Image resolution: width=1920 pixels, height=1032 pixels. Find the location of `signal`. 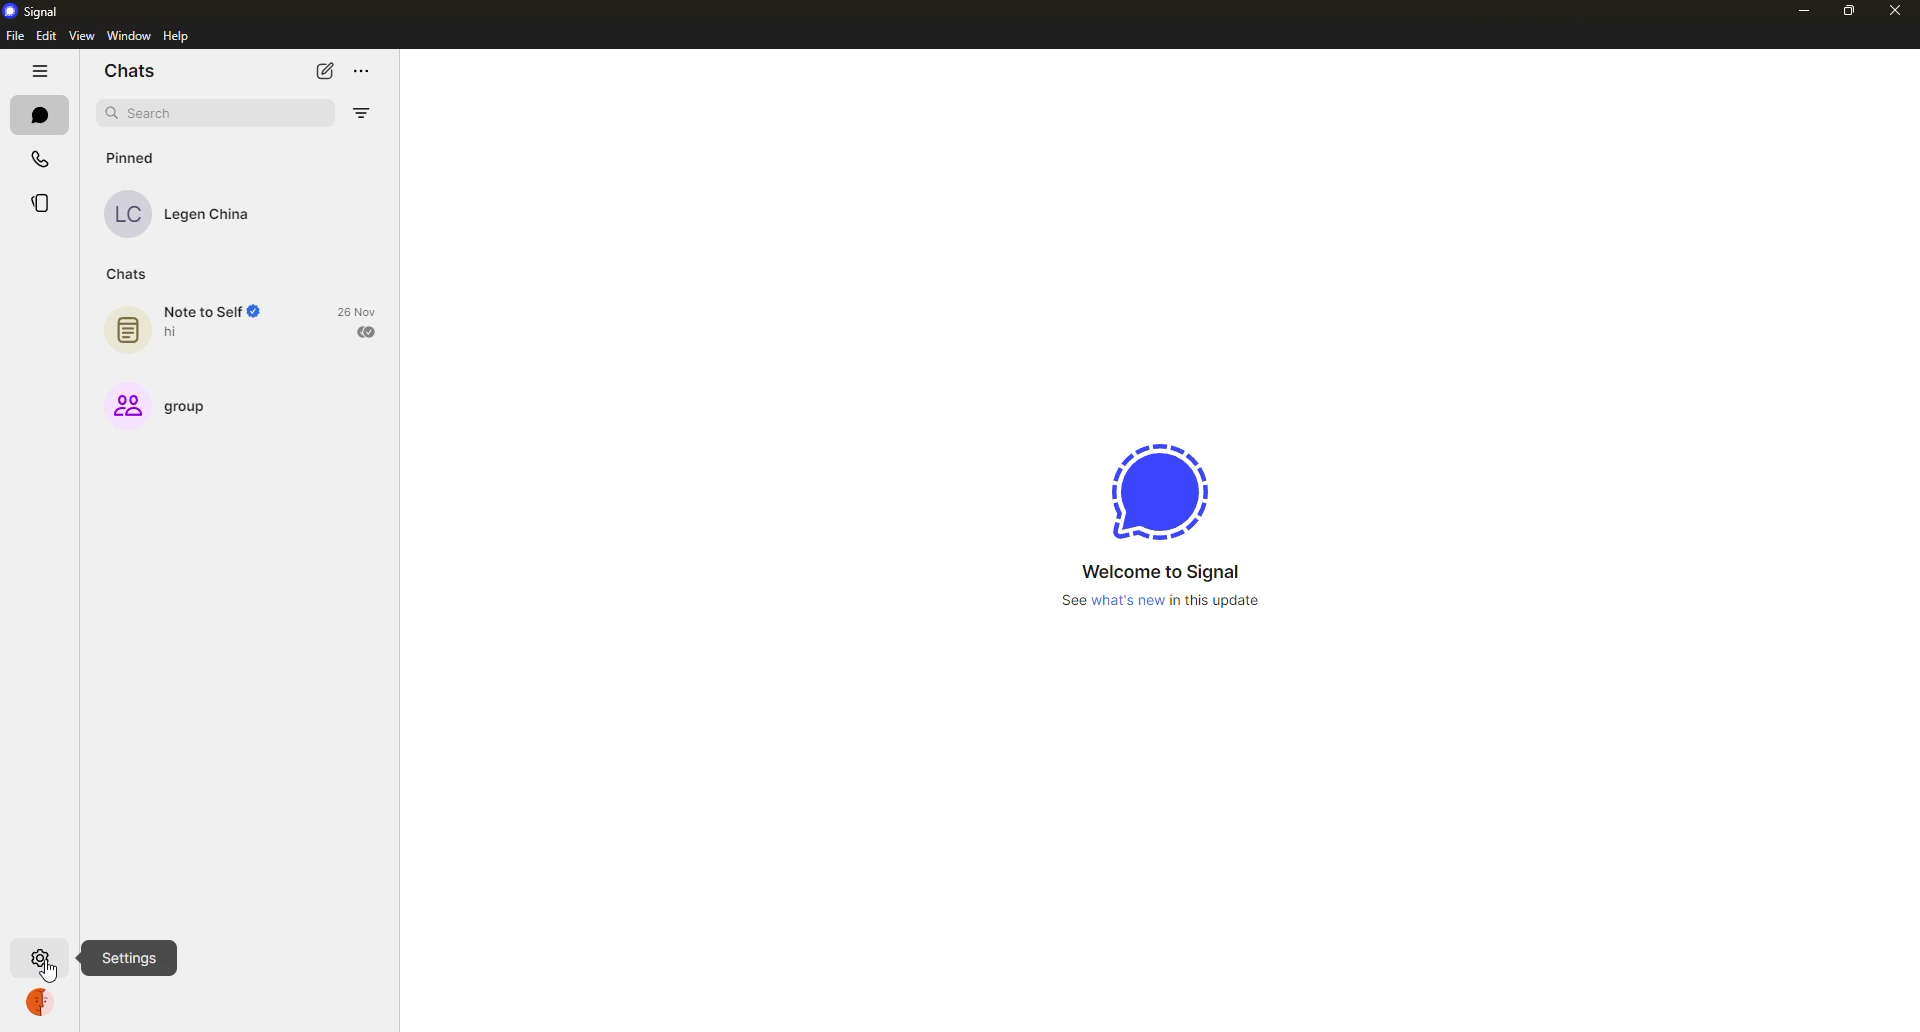

signal is located at coordinates (27, 11).